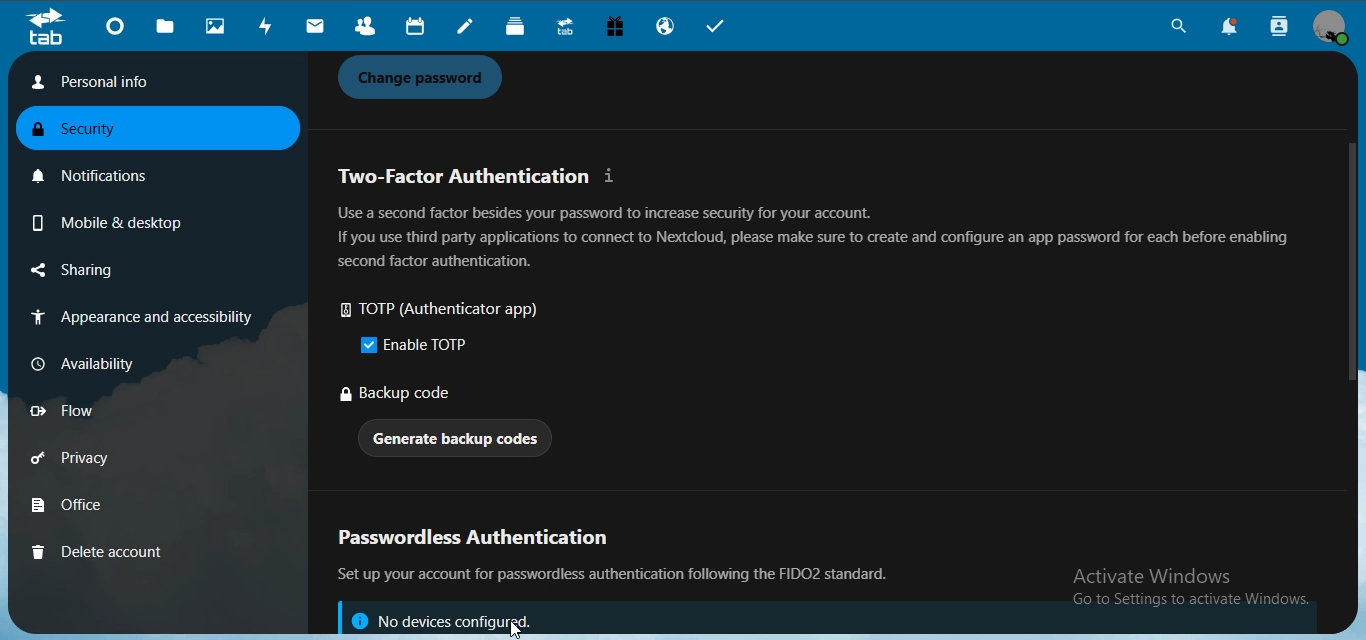 Image resolution: width=1366 pixels, height=640 pixels. I want to click on upgrade, so click(568, 29).